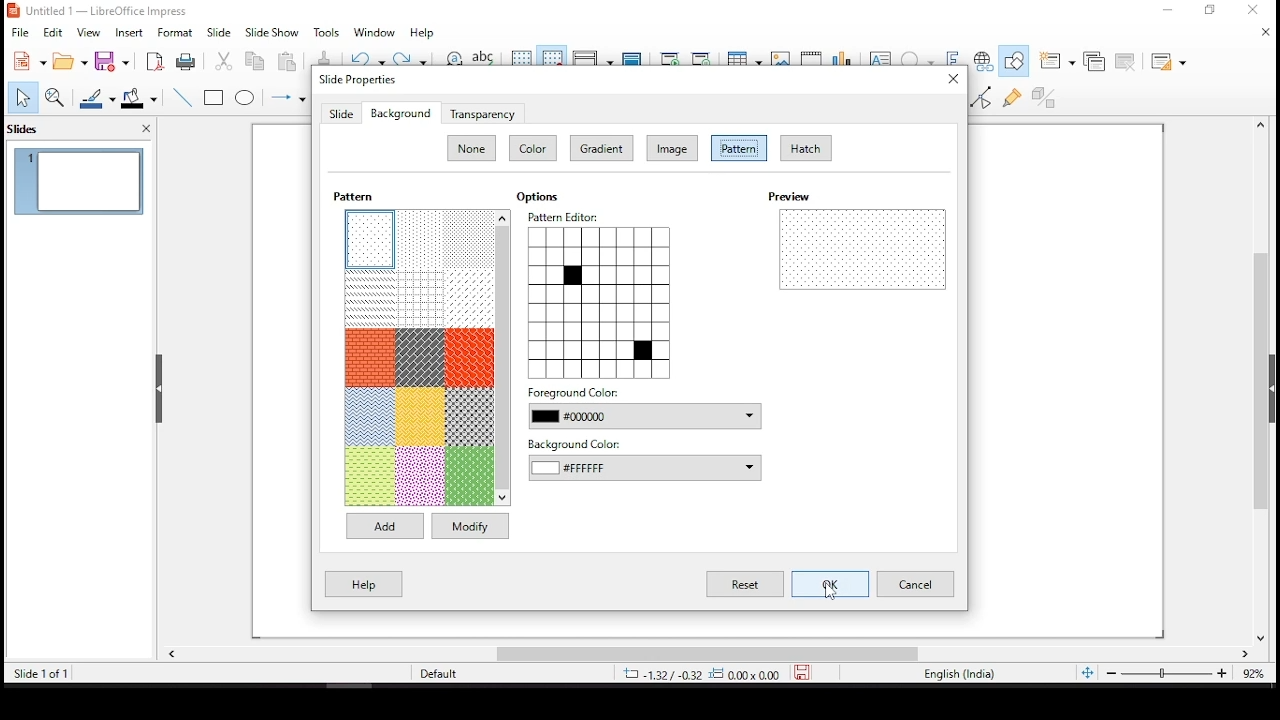  Describe the element at coordinates (424, 31) in the screenshot. I see `help` at that location.